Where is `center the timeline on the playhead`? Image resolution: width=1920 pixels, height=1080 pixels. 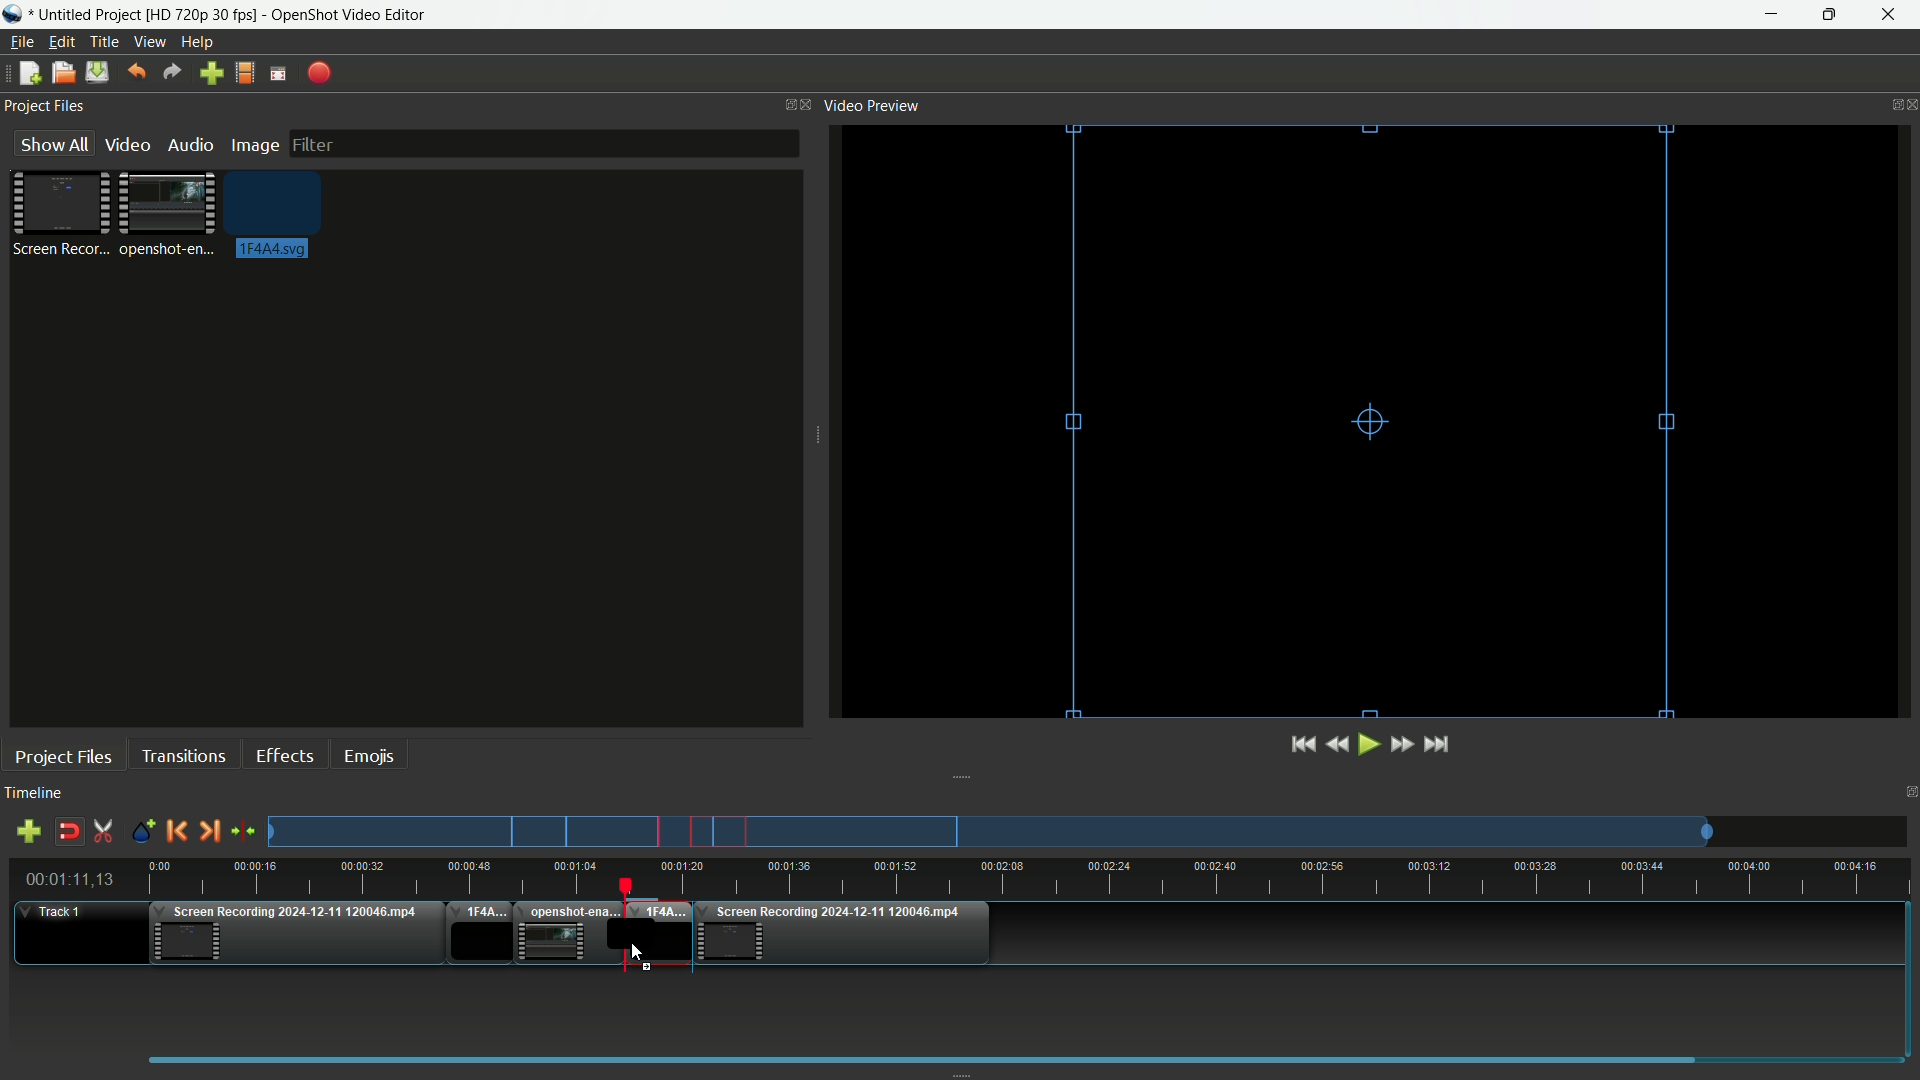
center the timeline on the playhead is located at coordinates (244, 832).